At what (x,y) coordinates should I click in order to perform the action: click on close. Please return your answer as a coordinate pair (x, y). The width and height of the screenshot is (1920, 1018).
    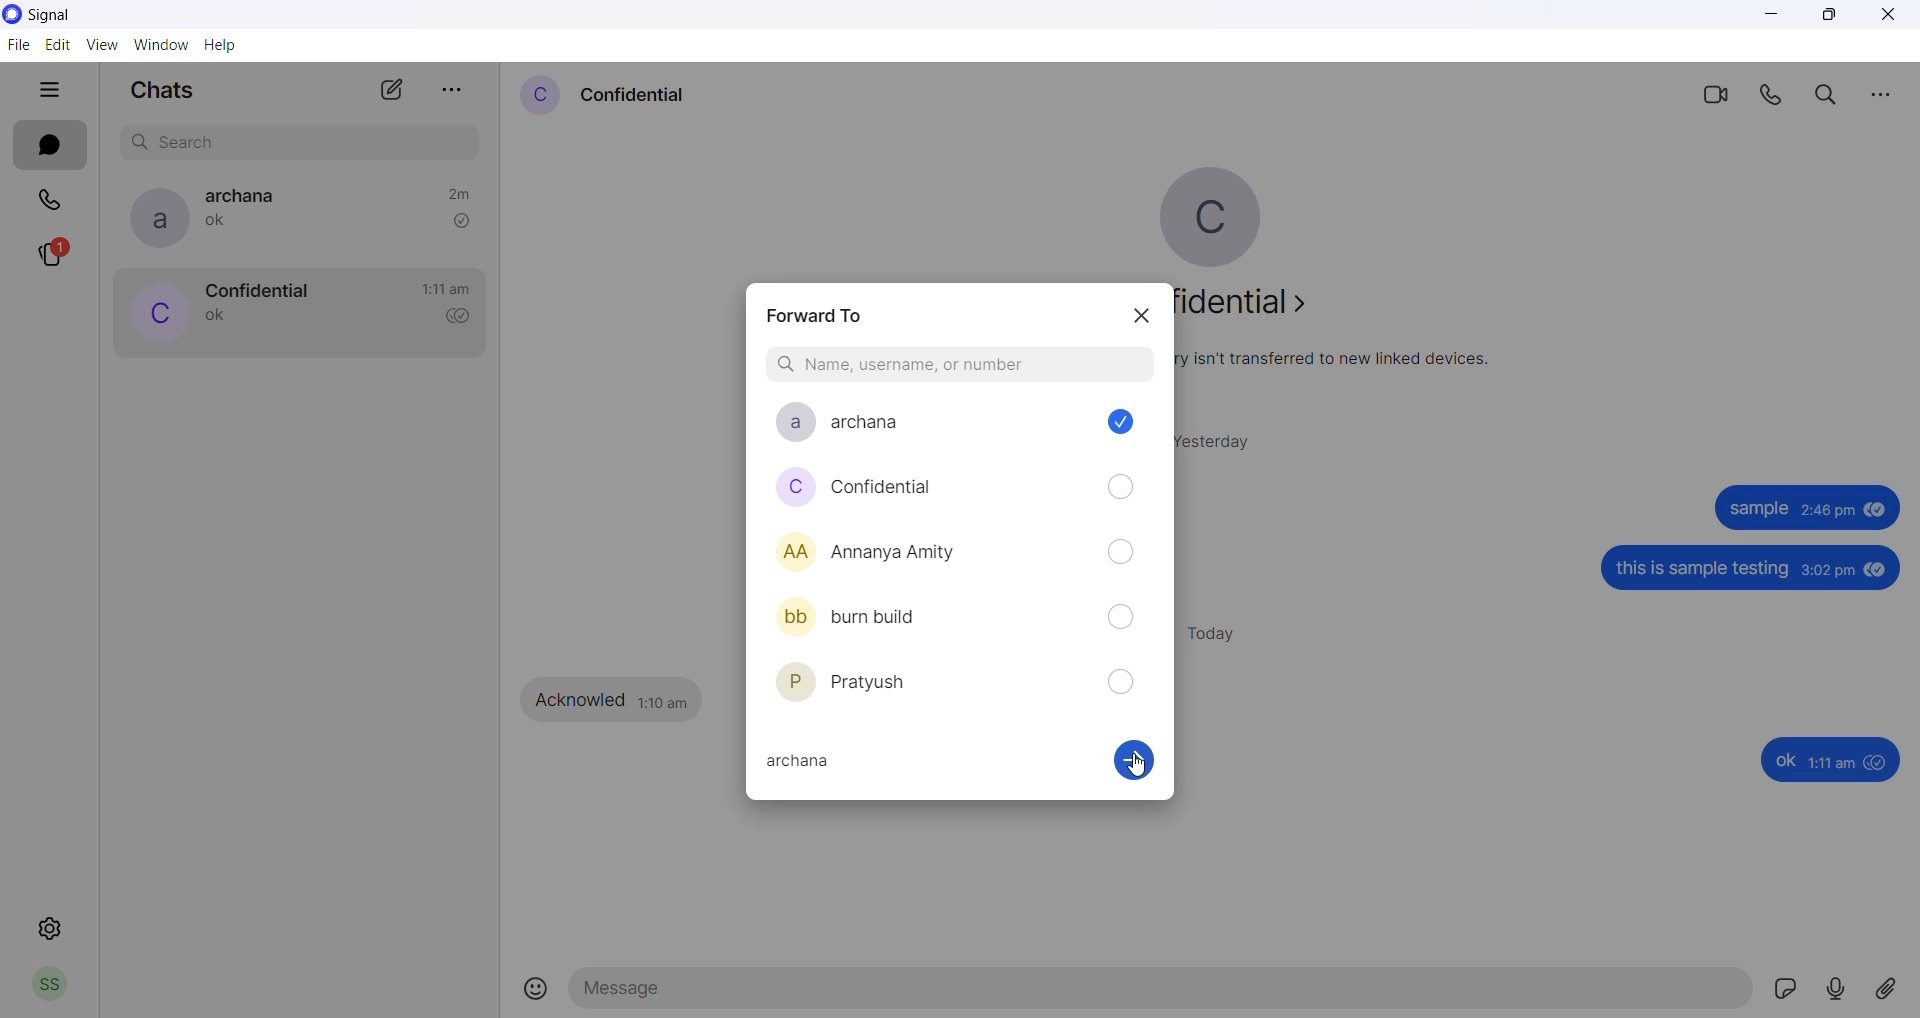
    Looking at the image, I should click on (1143, 317).